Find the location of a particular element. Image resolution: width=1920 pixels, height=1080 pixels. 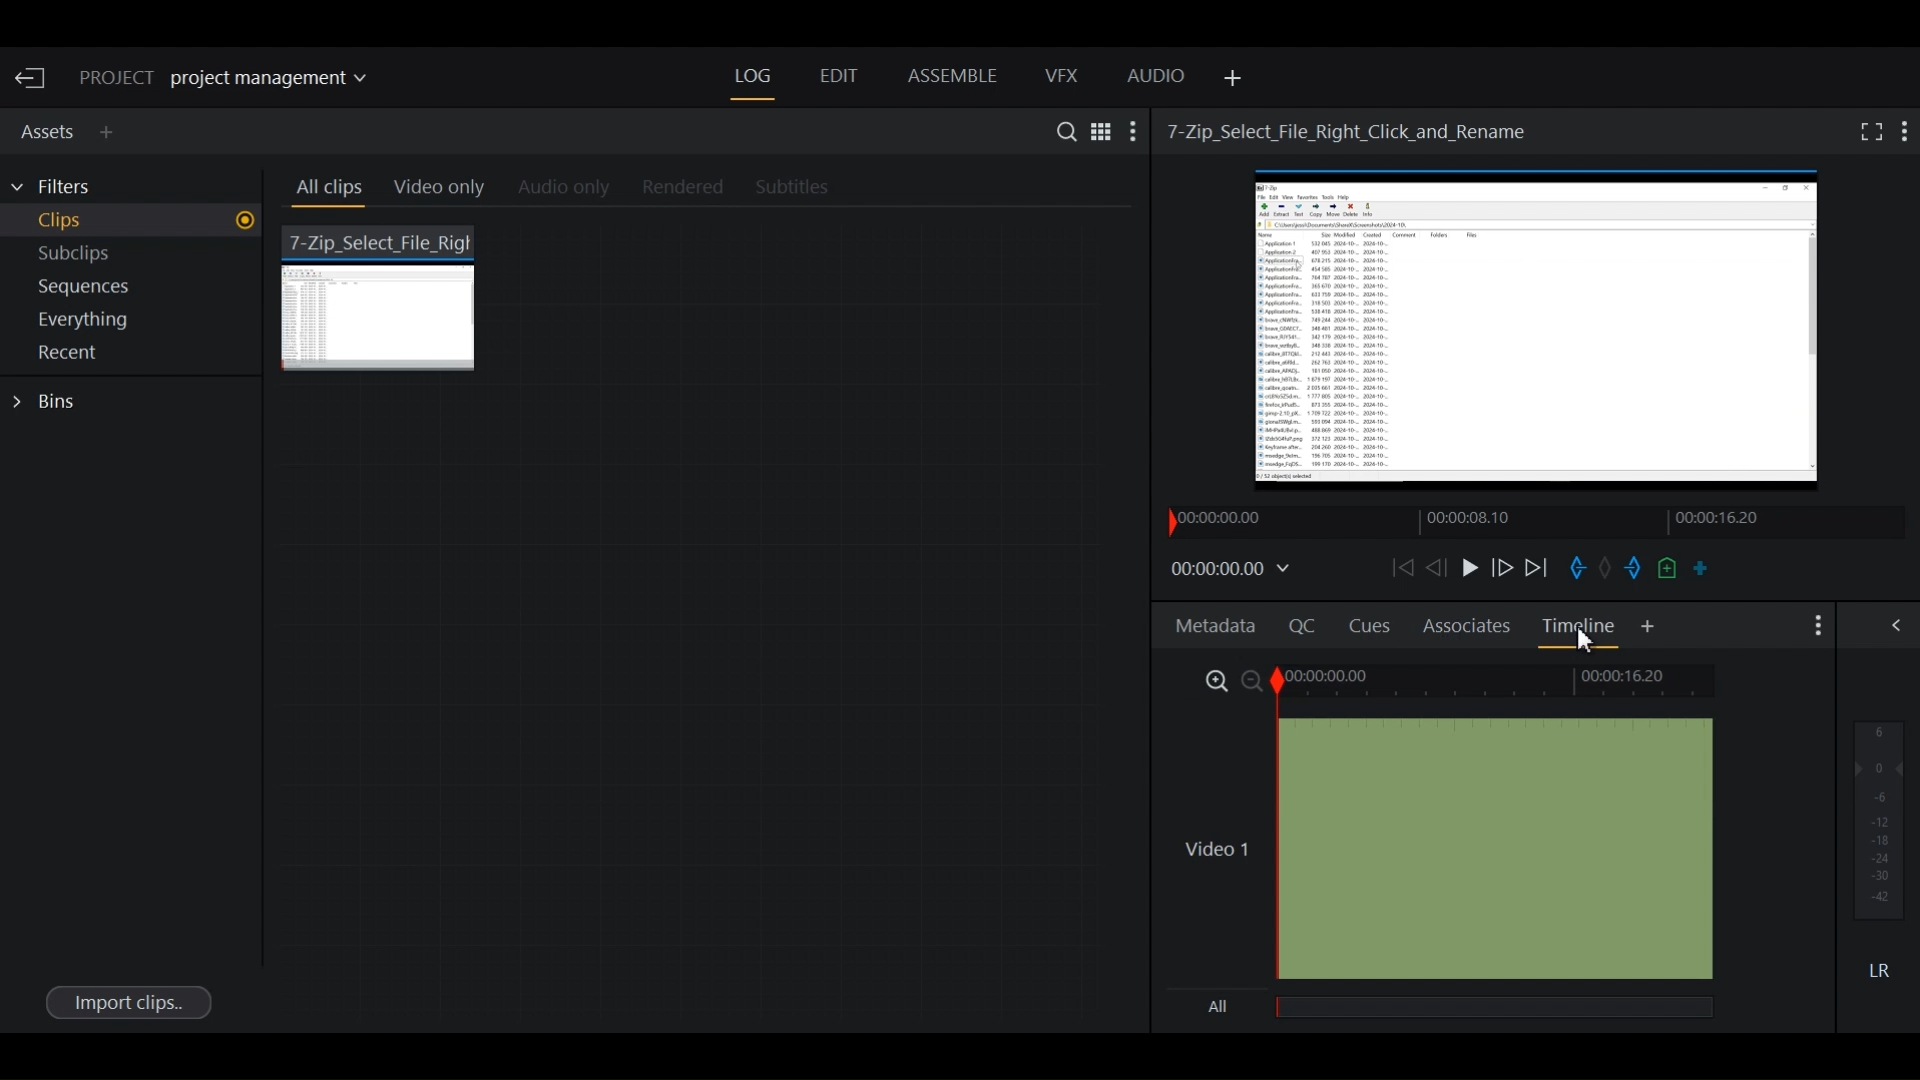

Video Name is located at coordinates (1352, 130).